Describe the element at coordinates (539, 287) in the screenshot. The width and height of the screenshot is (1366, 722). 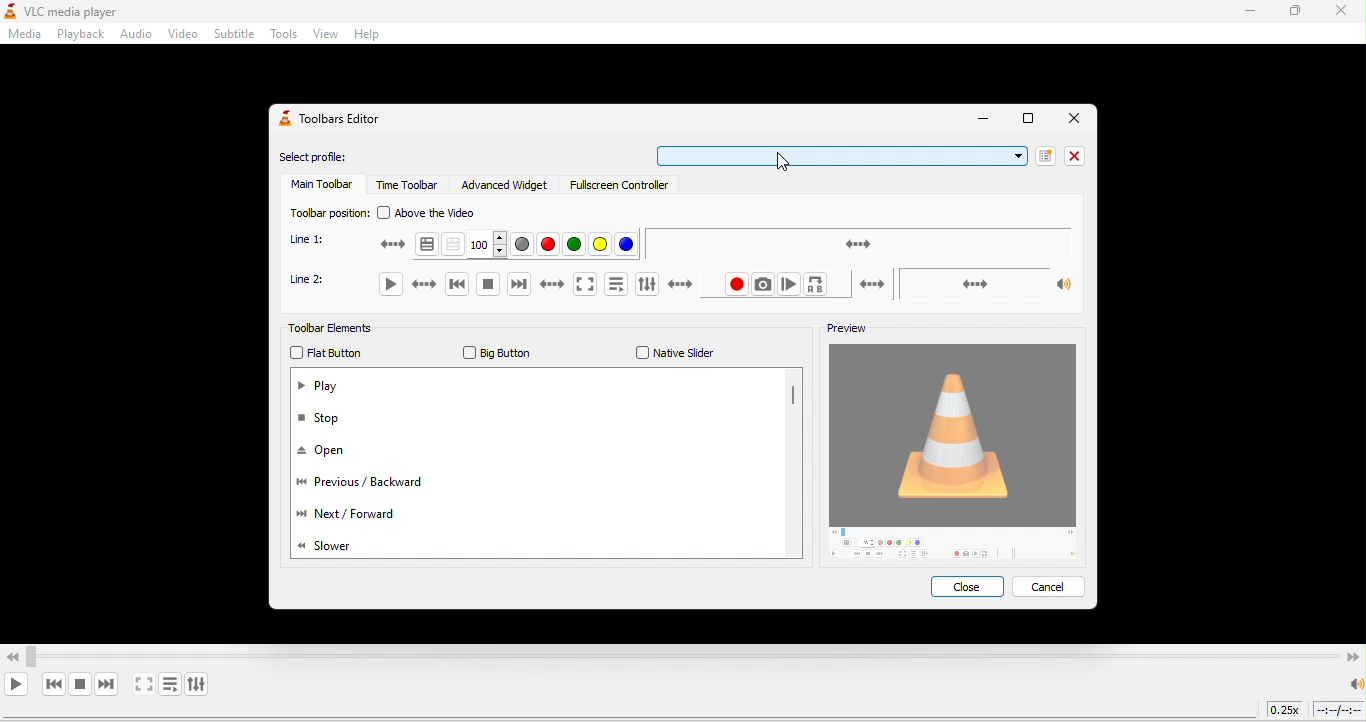
I see `next media` at that location.